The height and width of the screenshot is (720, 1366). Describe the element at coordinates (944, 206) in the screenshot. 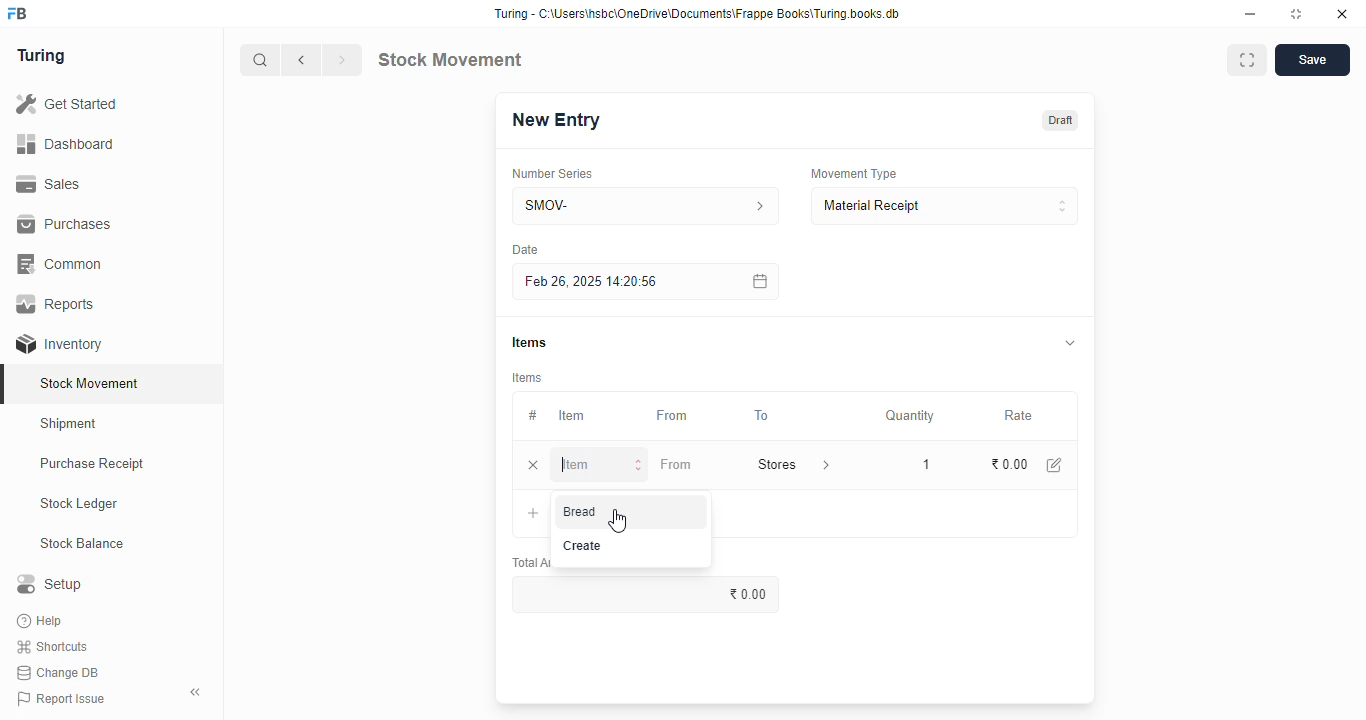

I see `material receipt` at that location.